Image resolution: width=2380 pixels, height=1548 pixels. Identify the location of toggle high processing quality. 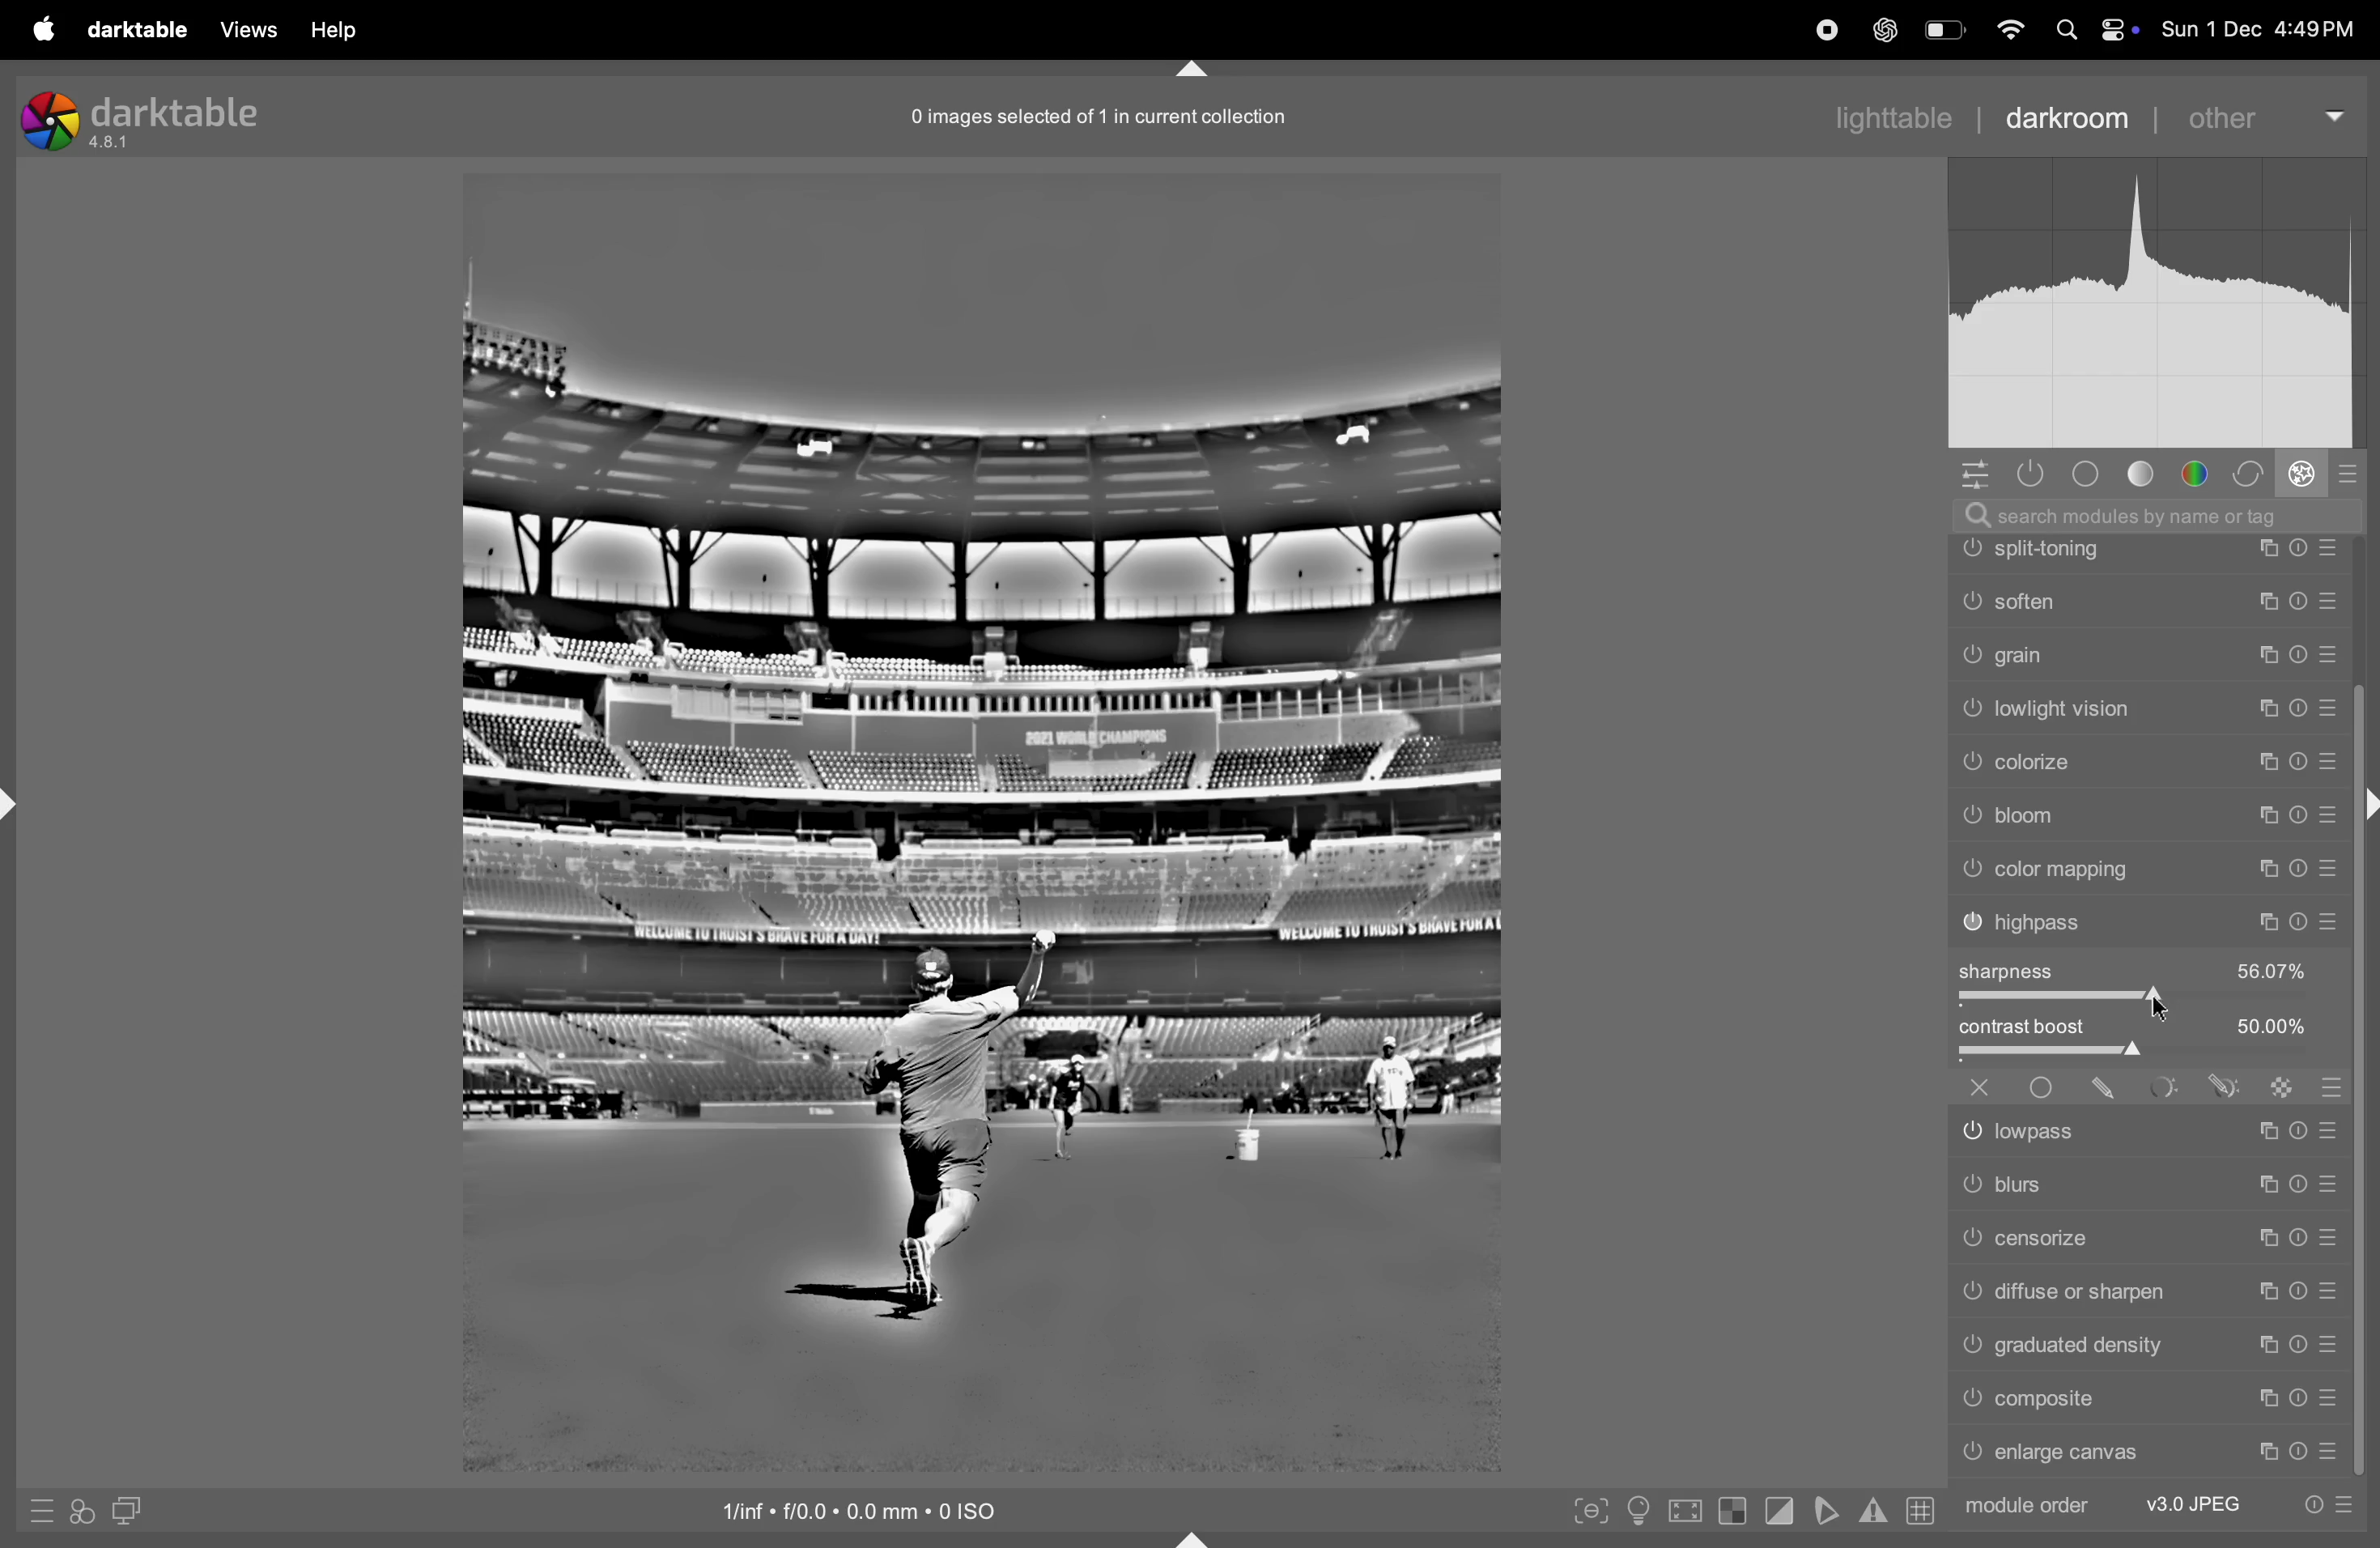
(1684, 1510).